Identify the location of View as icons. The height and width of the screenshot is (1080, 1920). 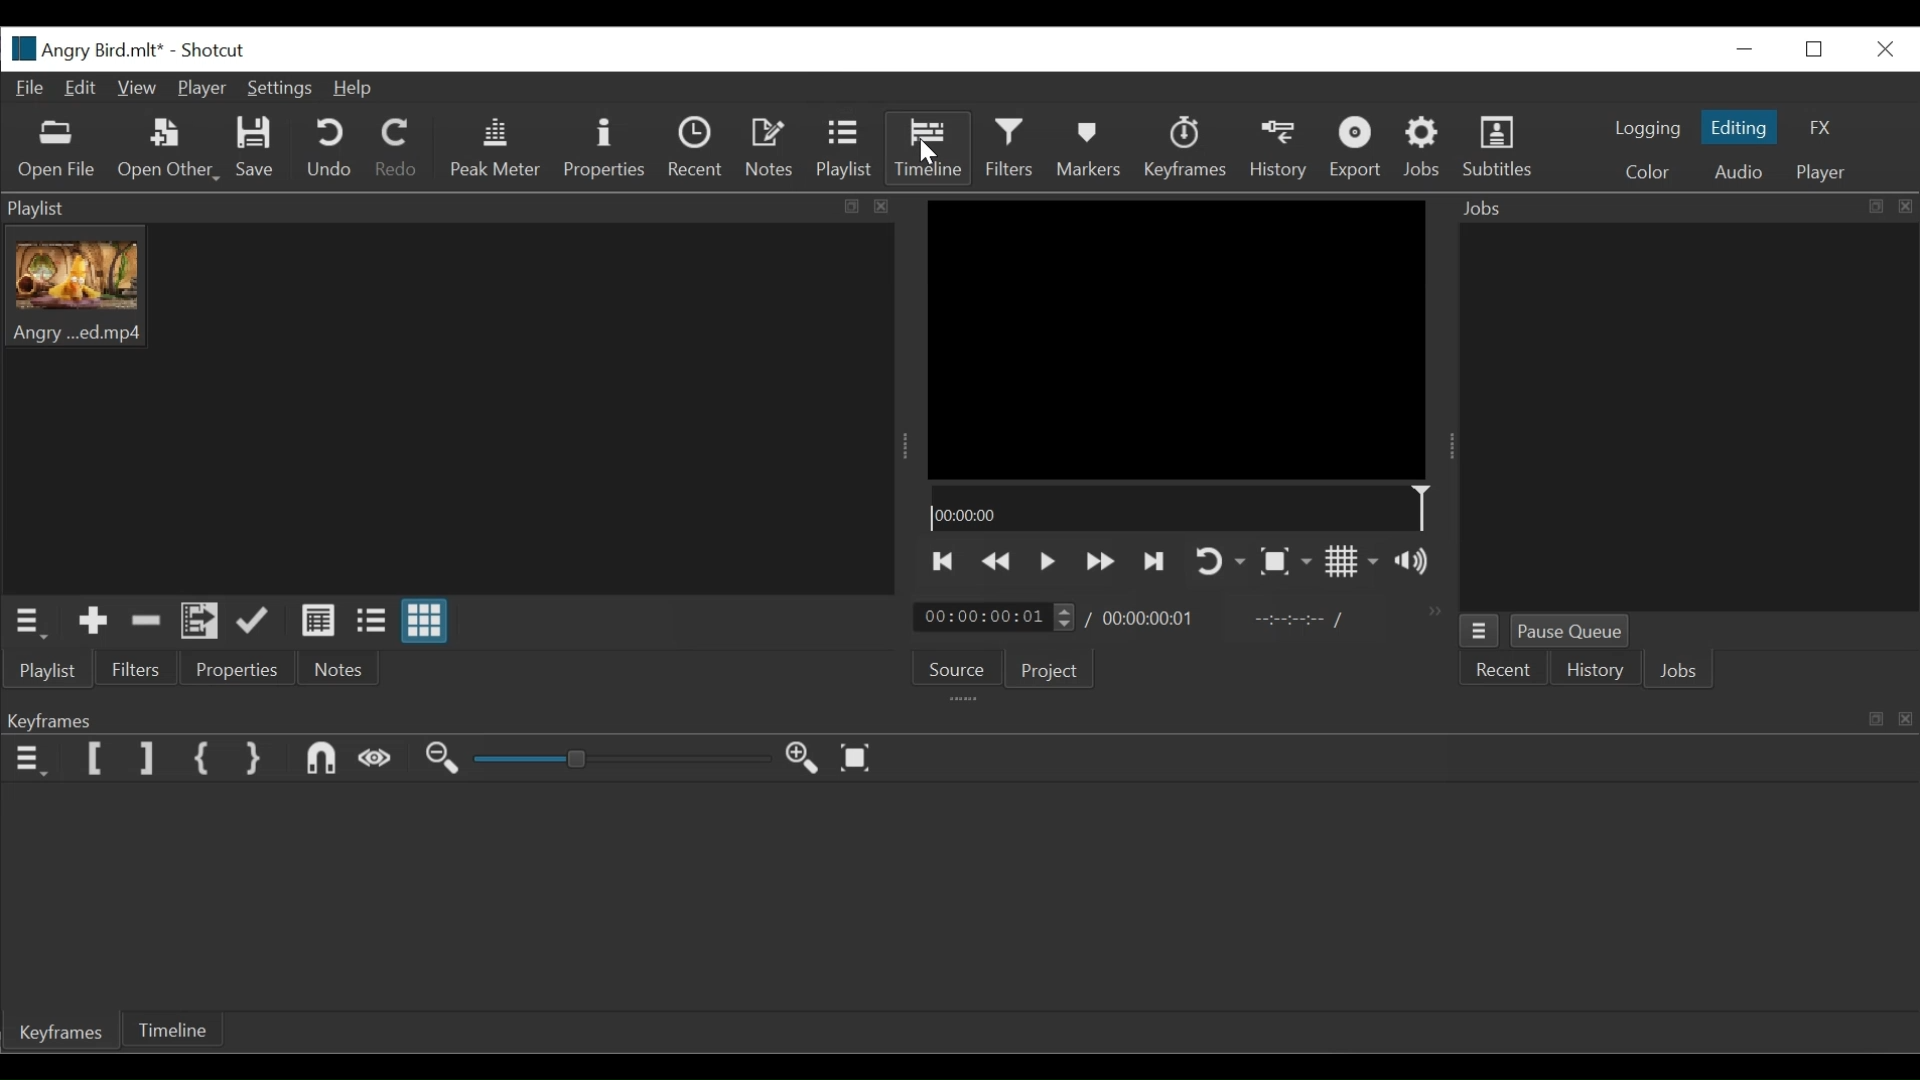
(427, 621).